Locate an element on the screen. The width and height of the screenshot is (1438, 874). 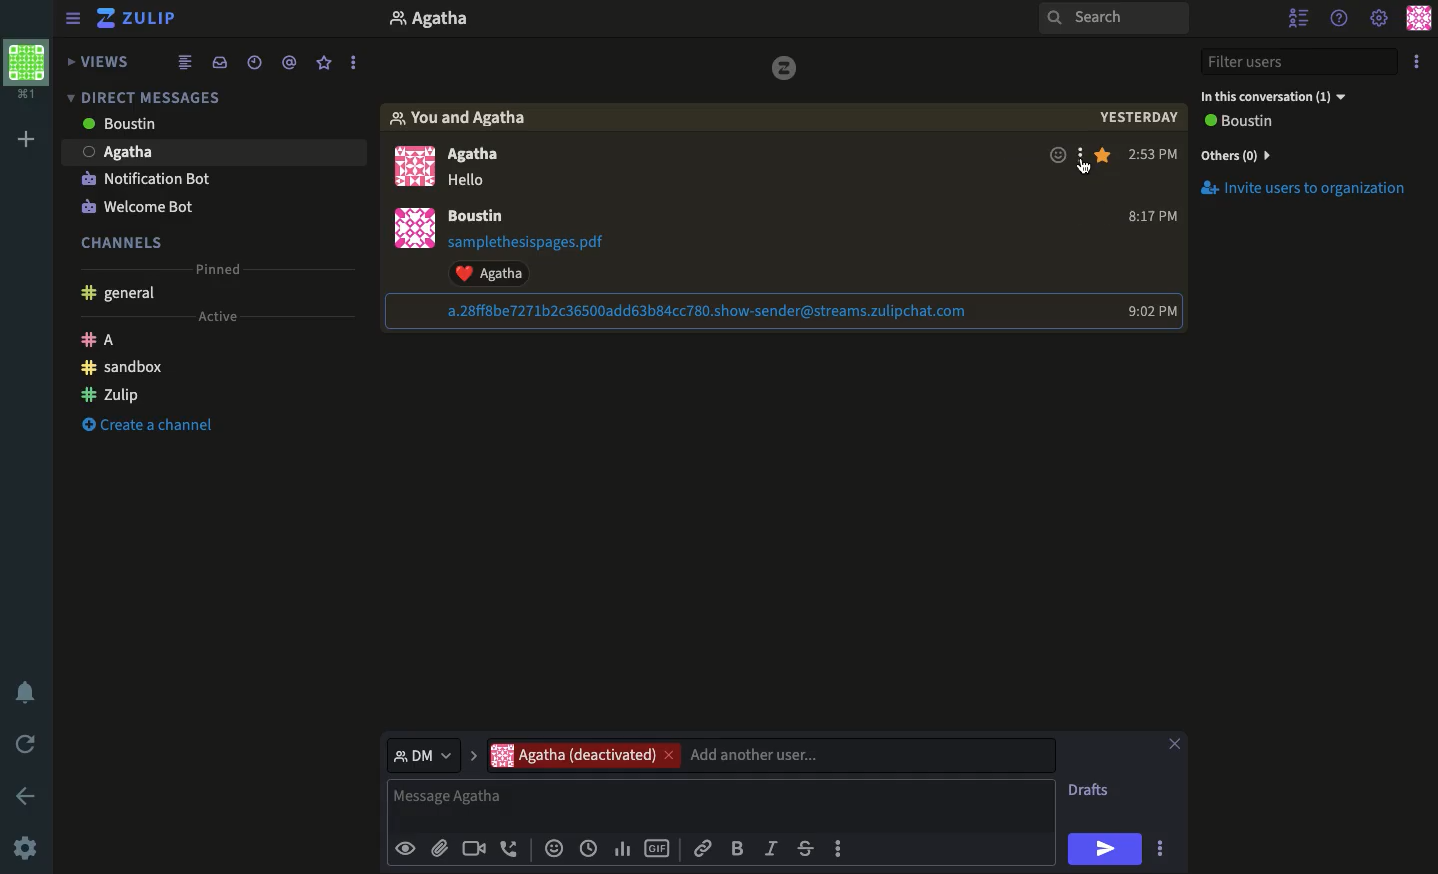
Users is located at coordinates (152, 126).